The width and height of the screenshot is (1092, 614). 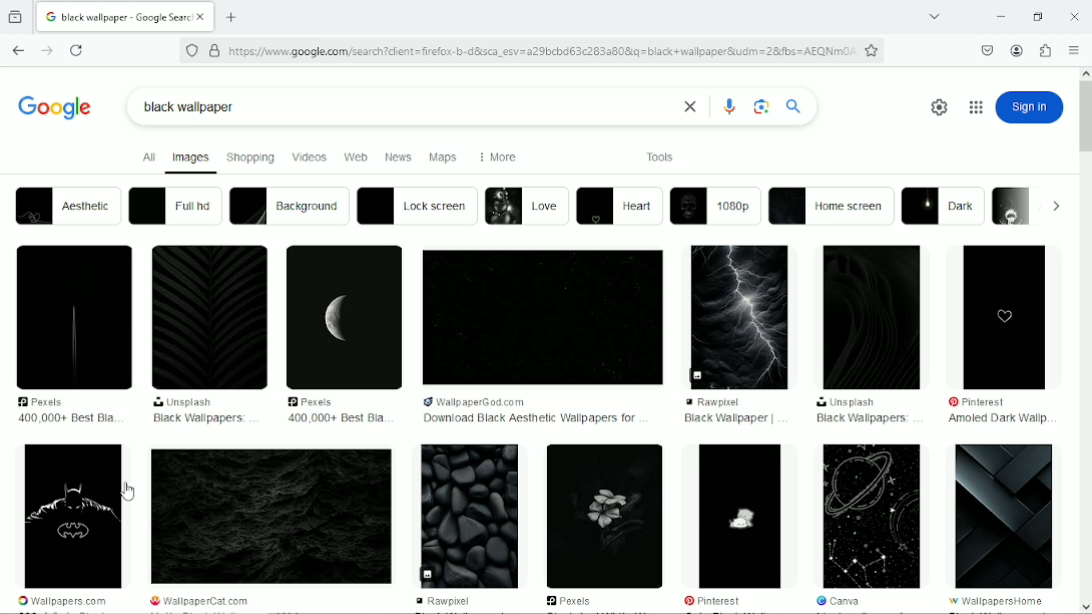 I want to click on black image, so click(x=209, y=318).